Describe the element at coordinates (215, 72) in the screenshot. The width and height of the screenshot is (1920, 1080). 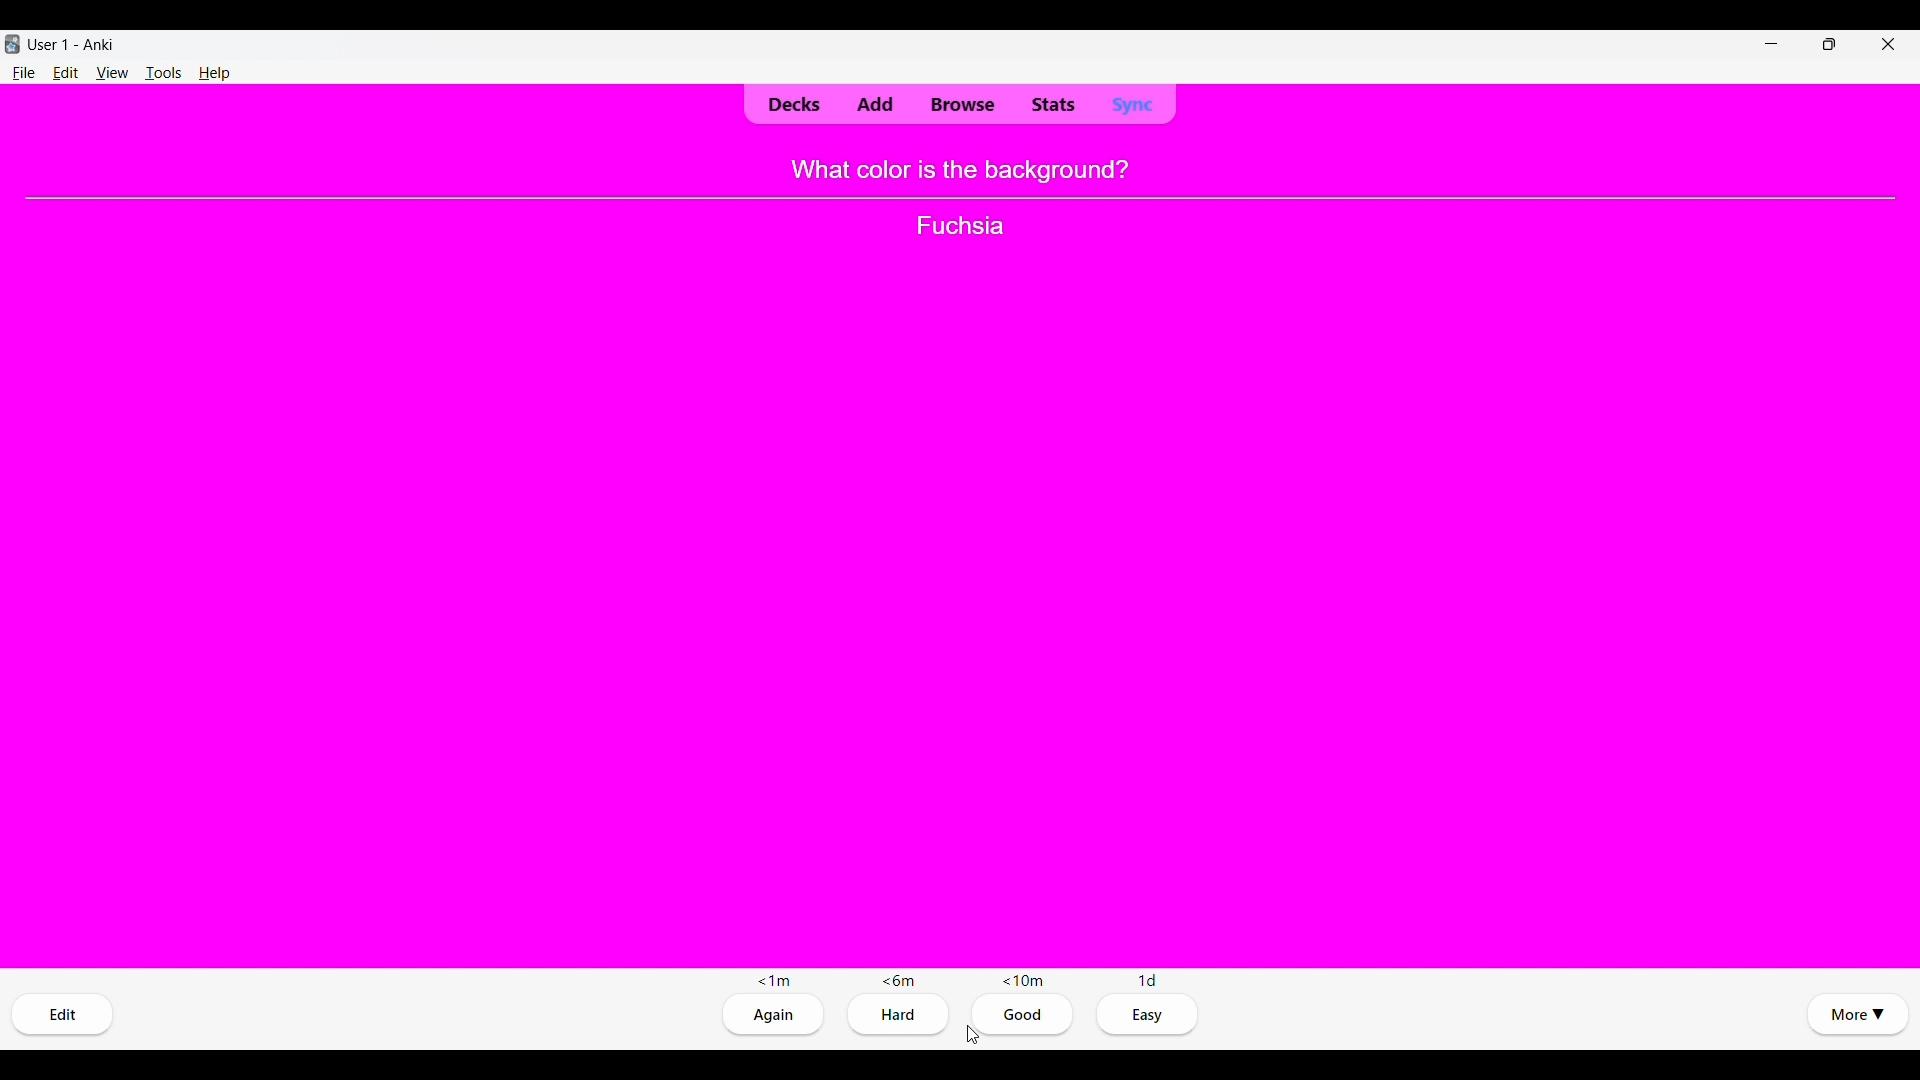
I see `Help menu` at that location.